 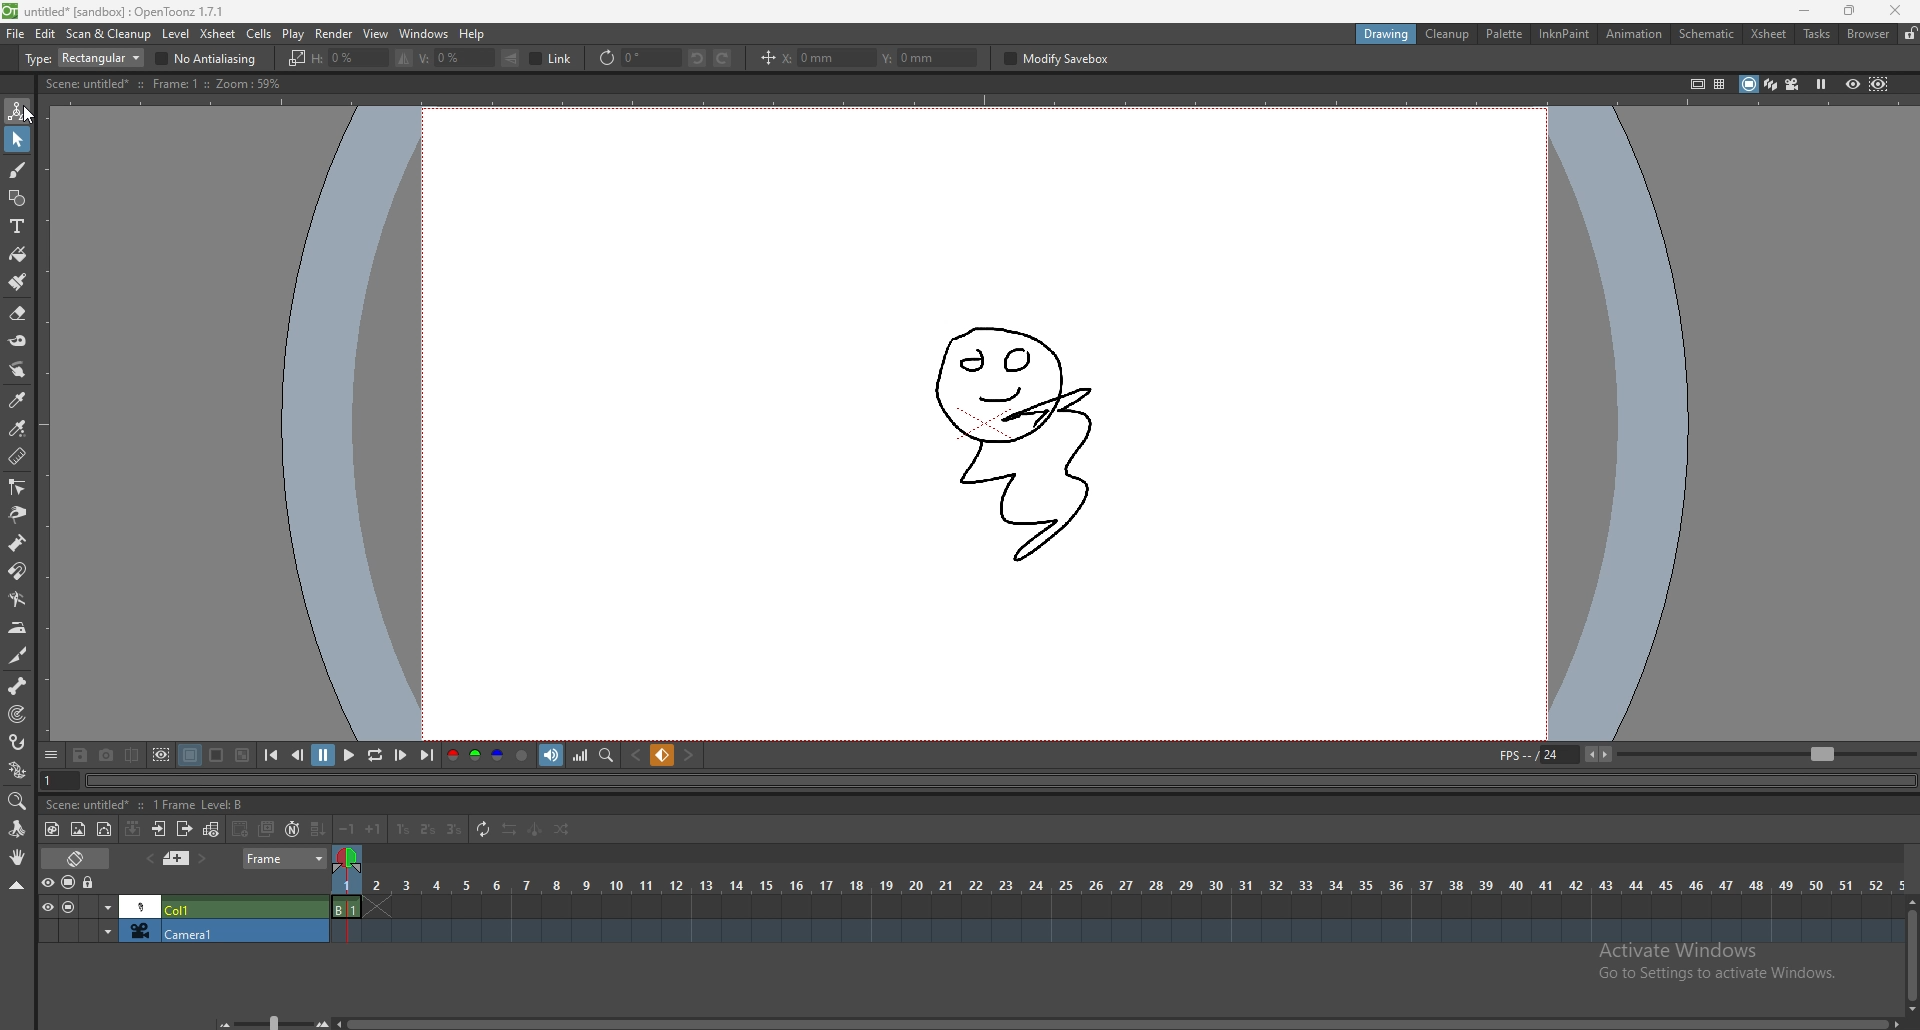 What do you see at coordinates (427, 829) in the screenshot?
I see `reframe on 2s` at bounding box center [427, 829].